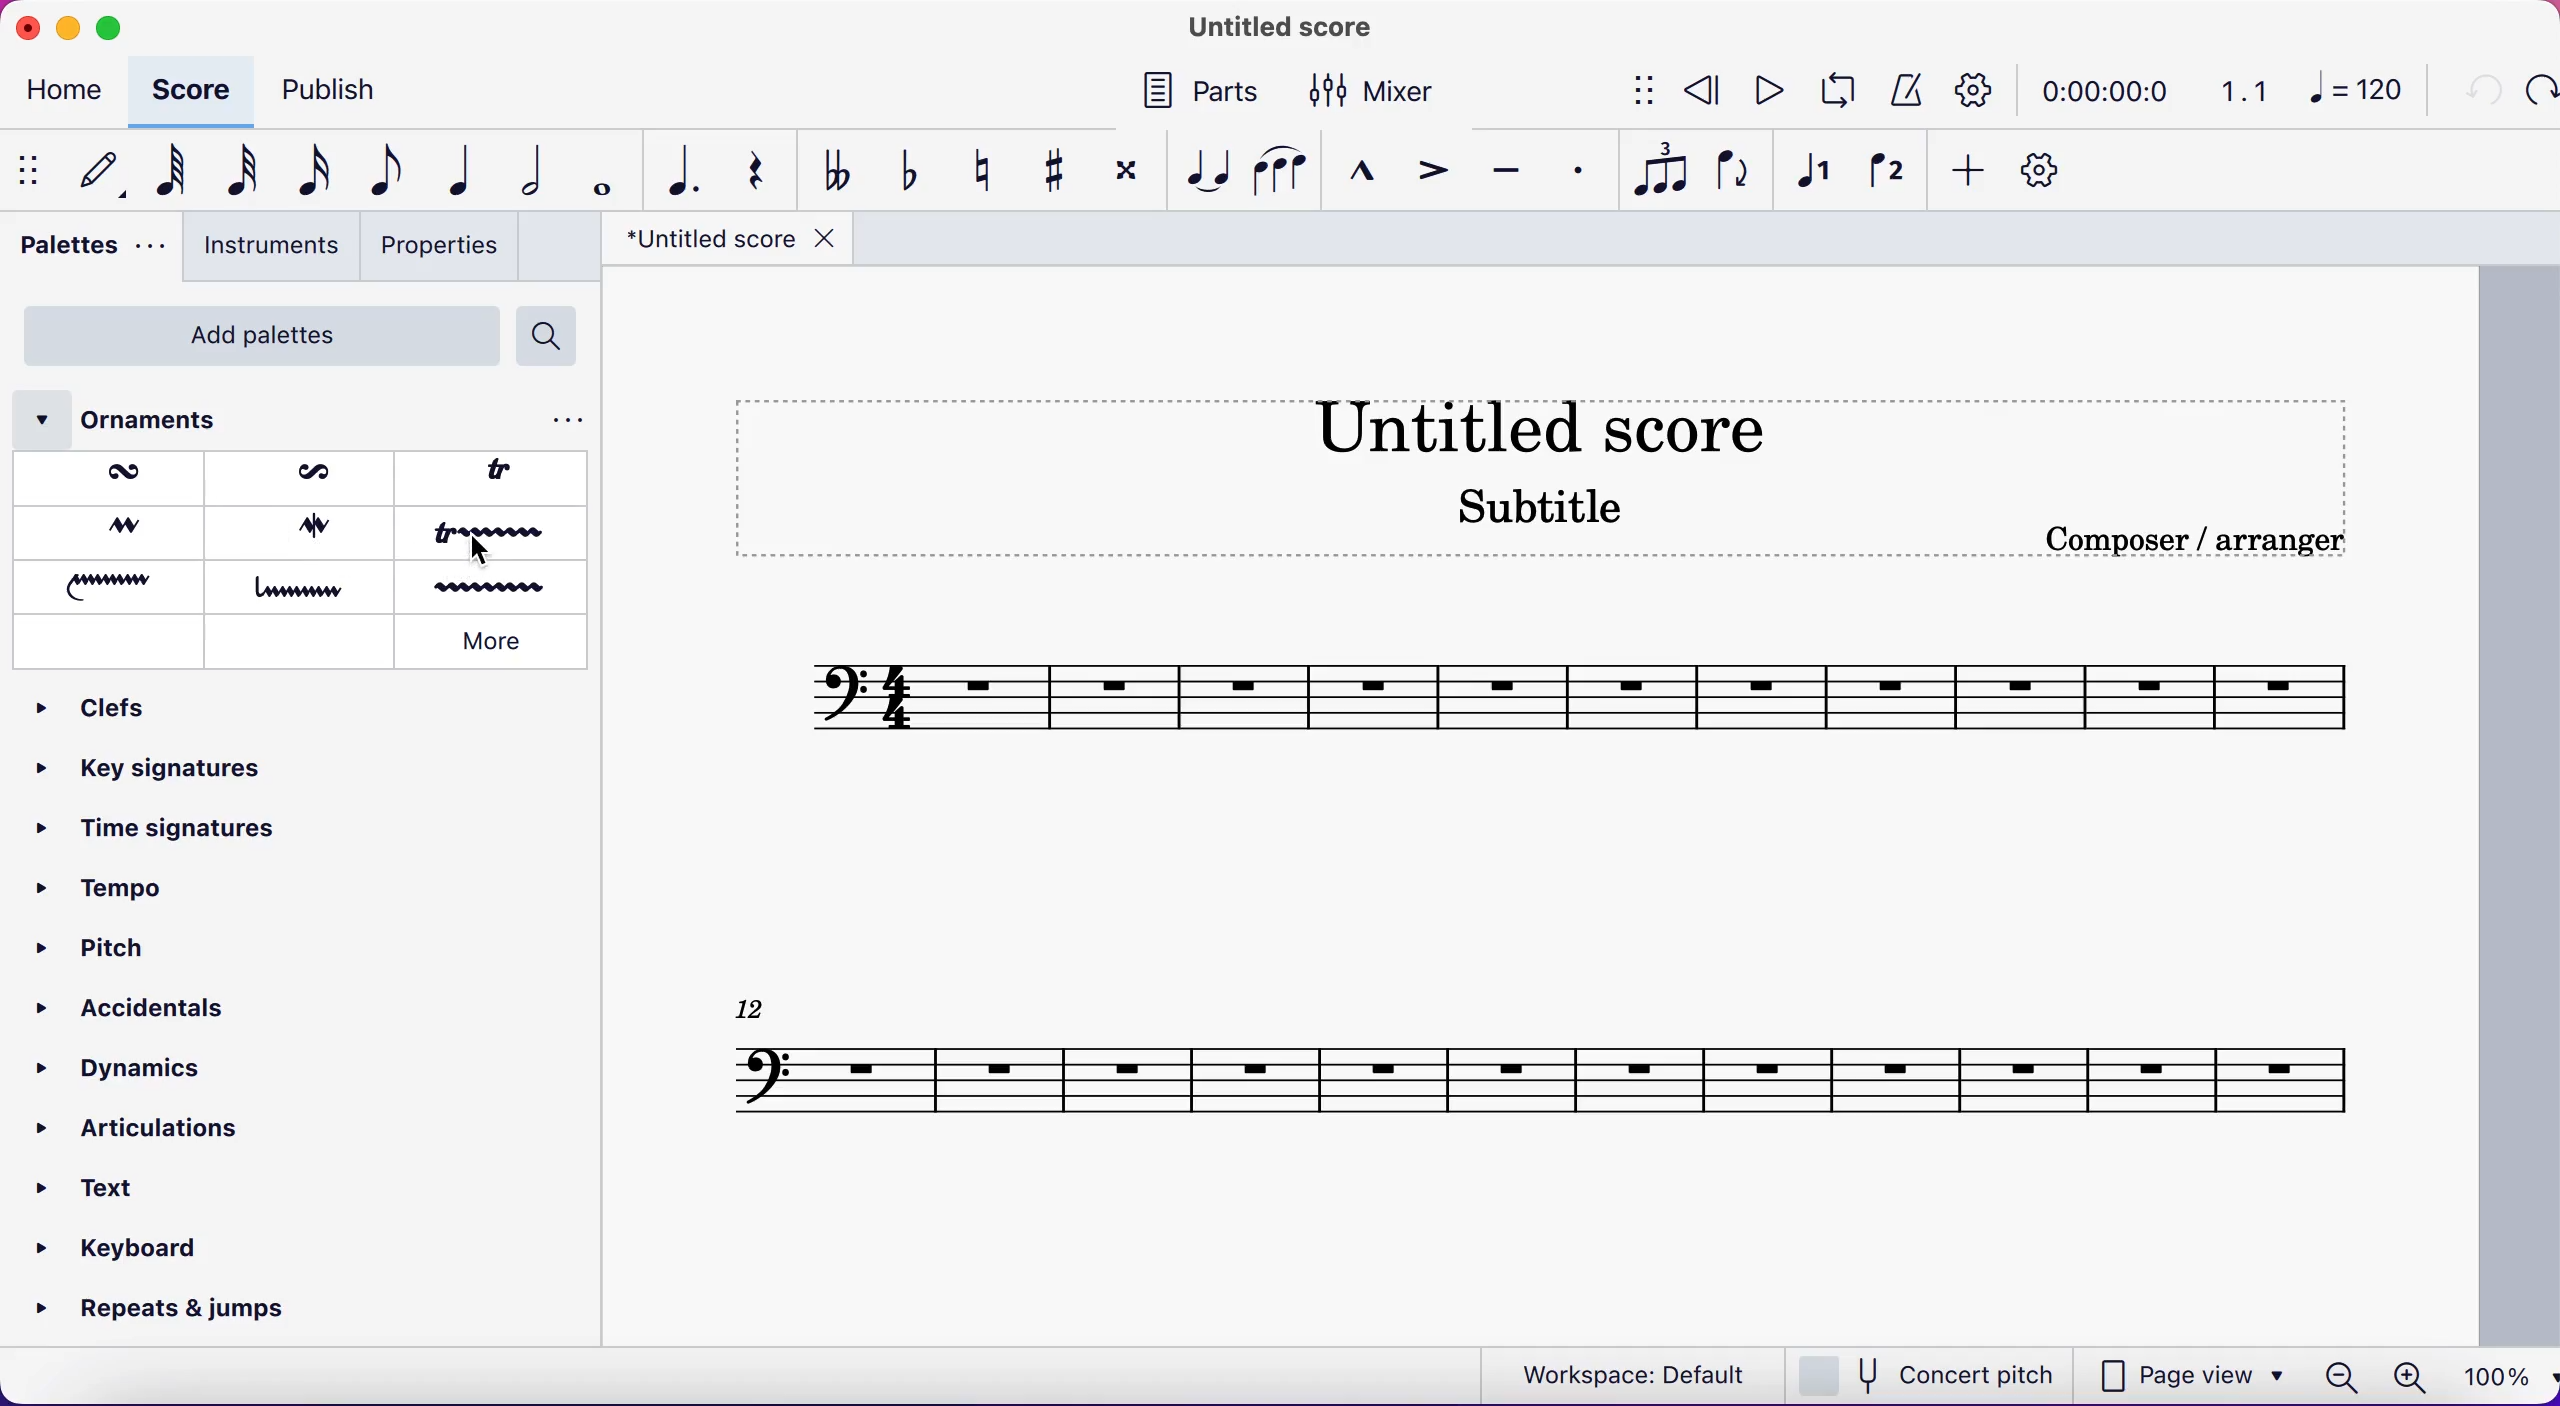  I want to click on 32nd note, so click(232, 172).